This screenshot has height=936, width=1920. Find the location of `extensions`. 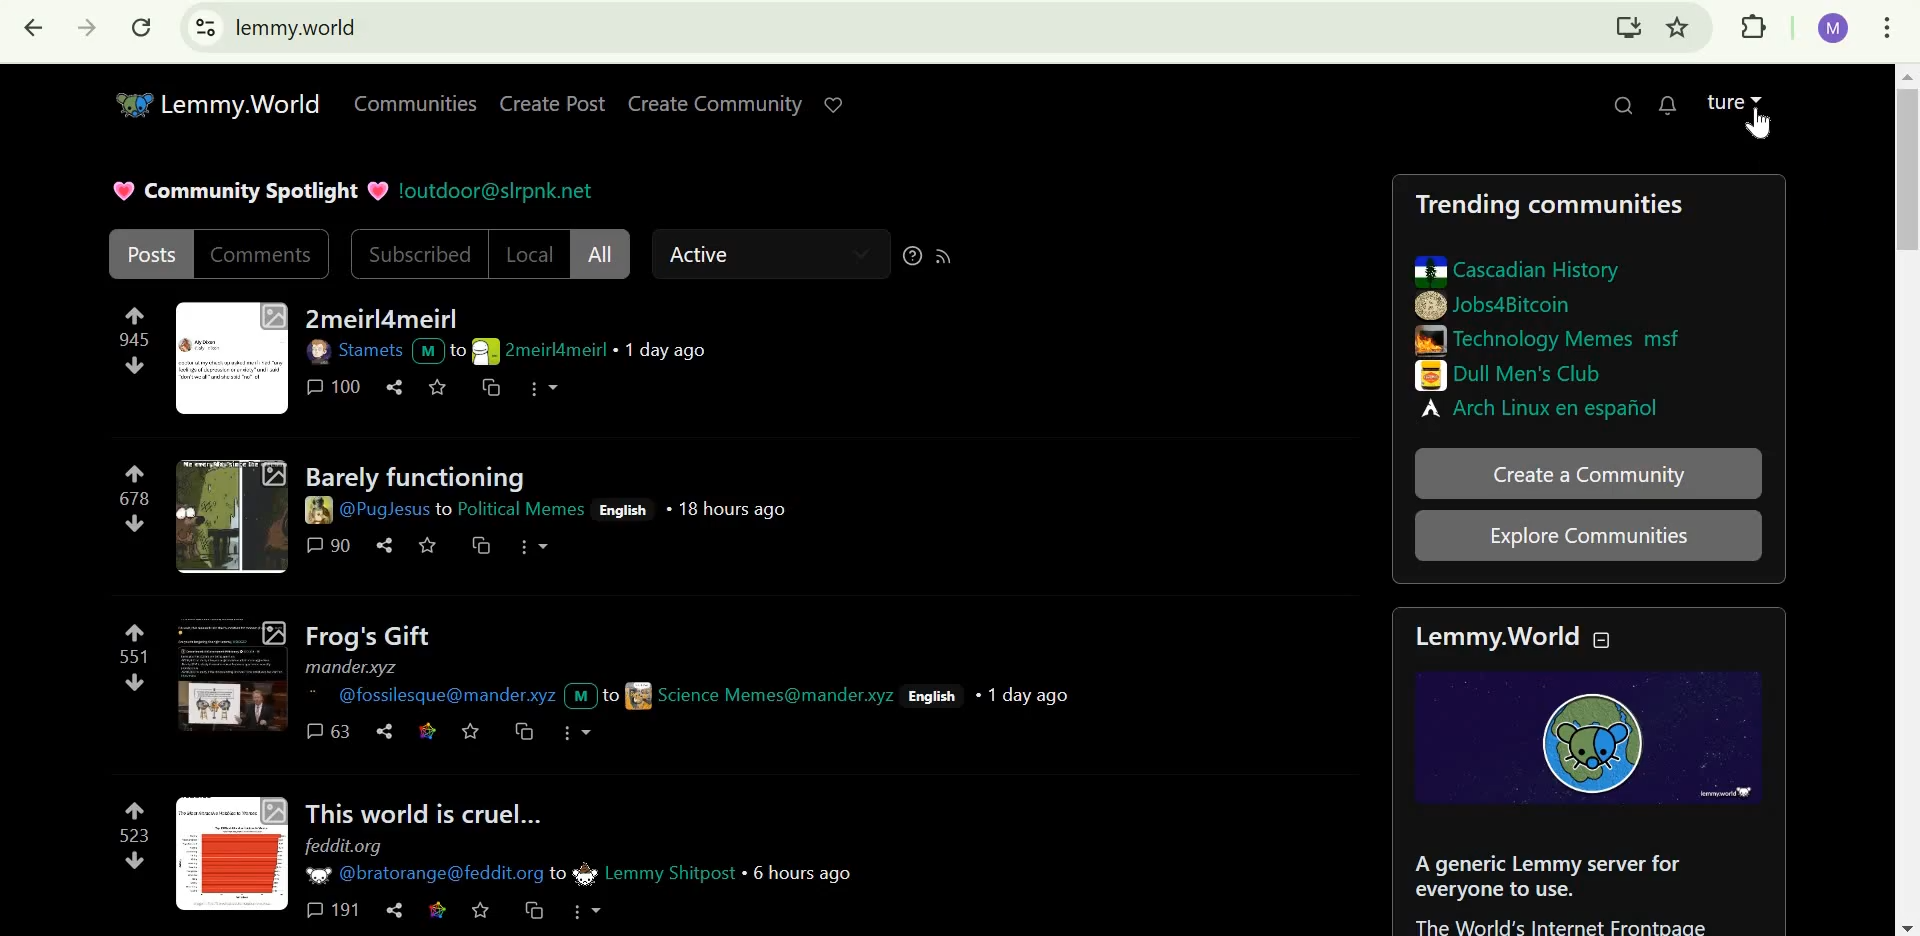

extensions is located at coordinates (1755, 28).